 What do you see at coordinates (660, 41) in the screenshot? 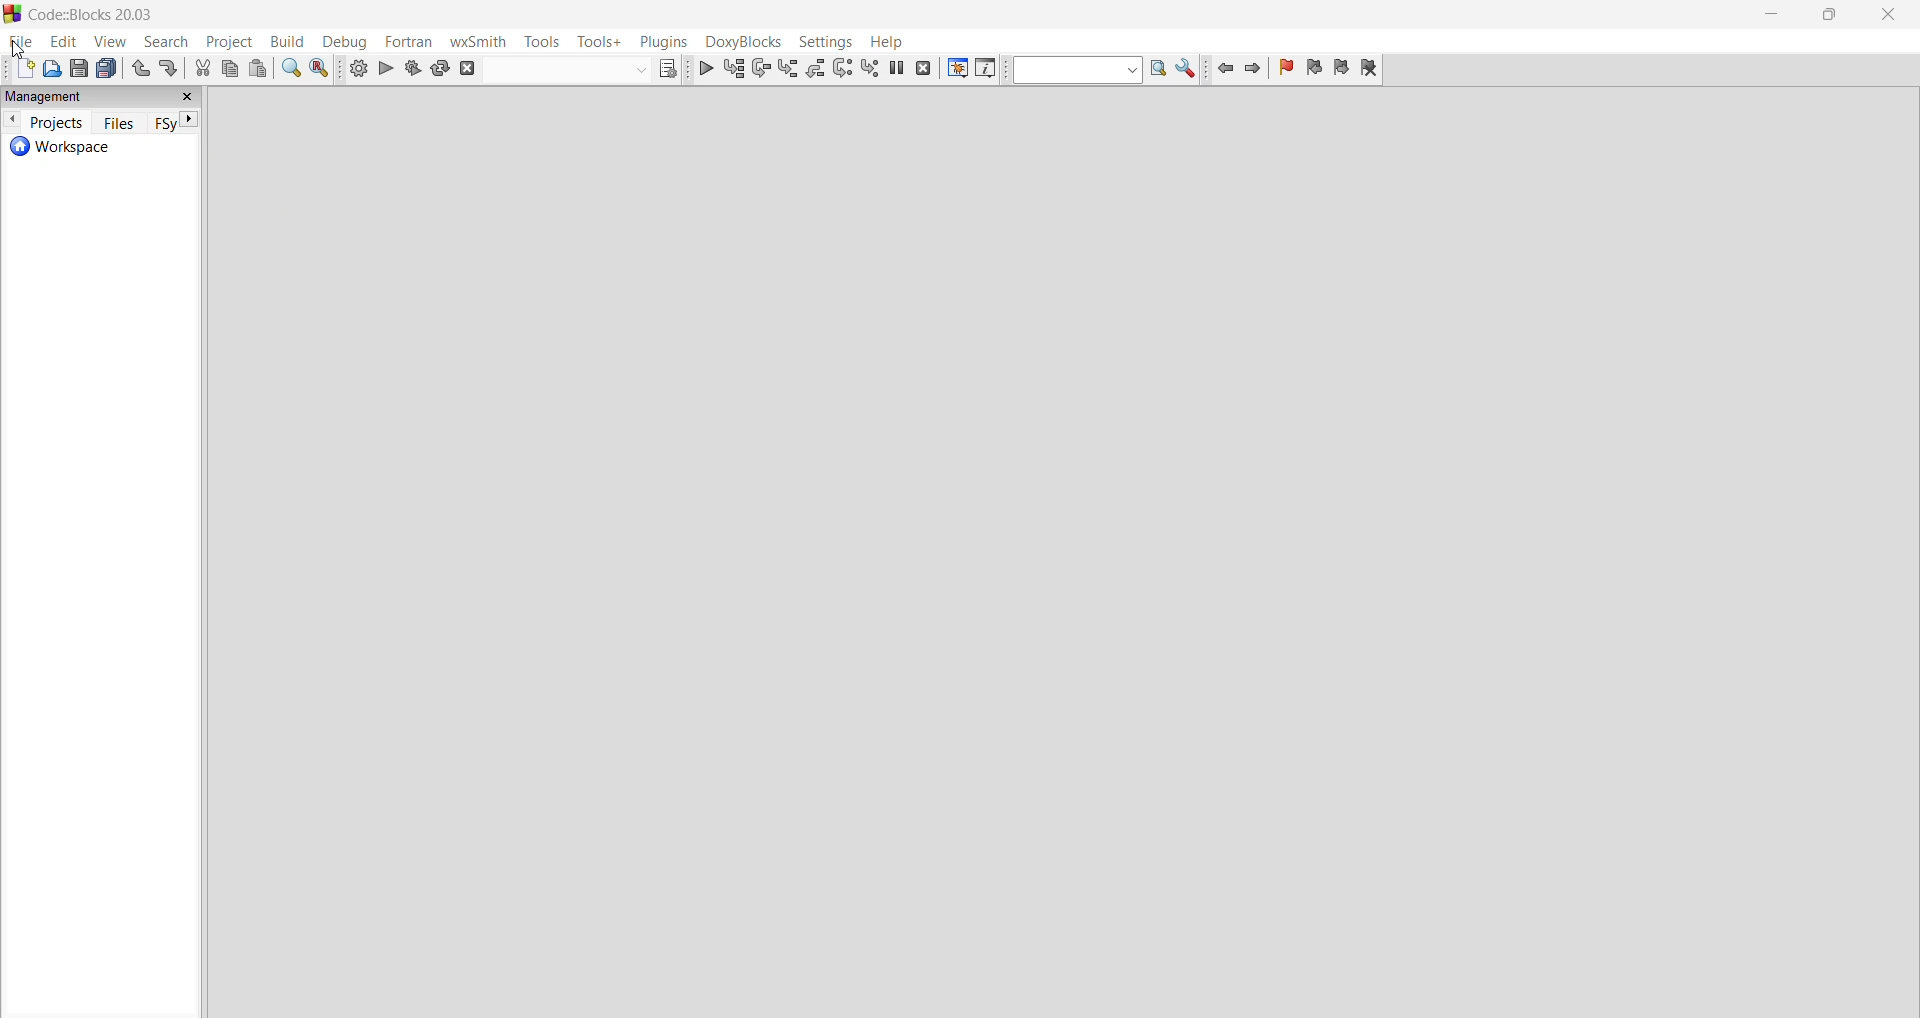
I see `plugins` at bounding box center [660, 41].